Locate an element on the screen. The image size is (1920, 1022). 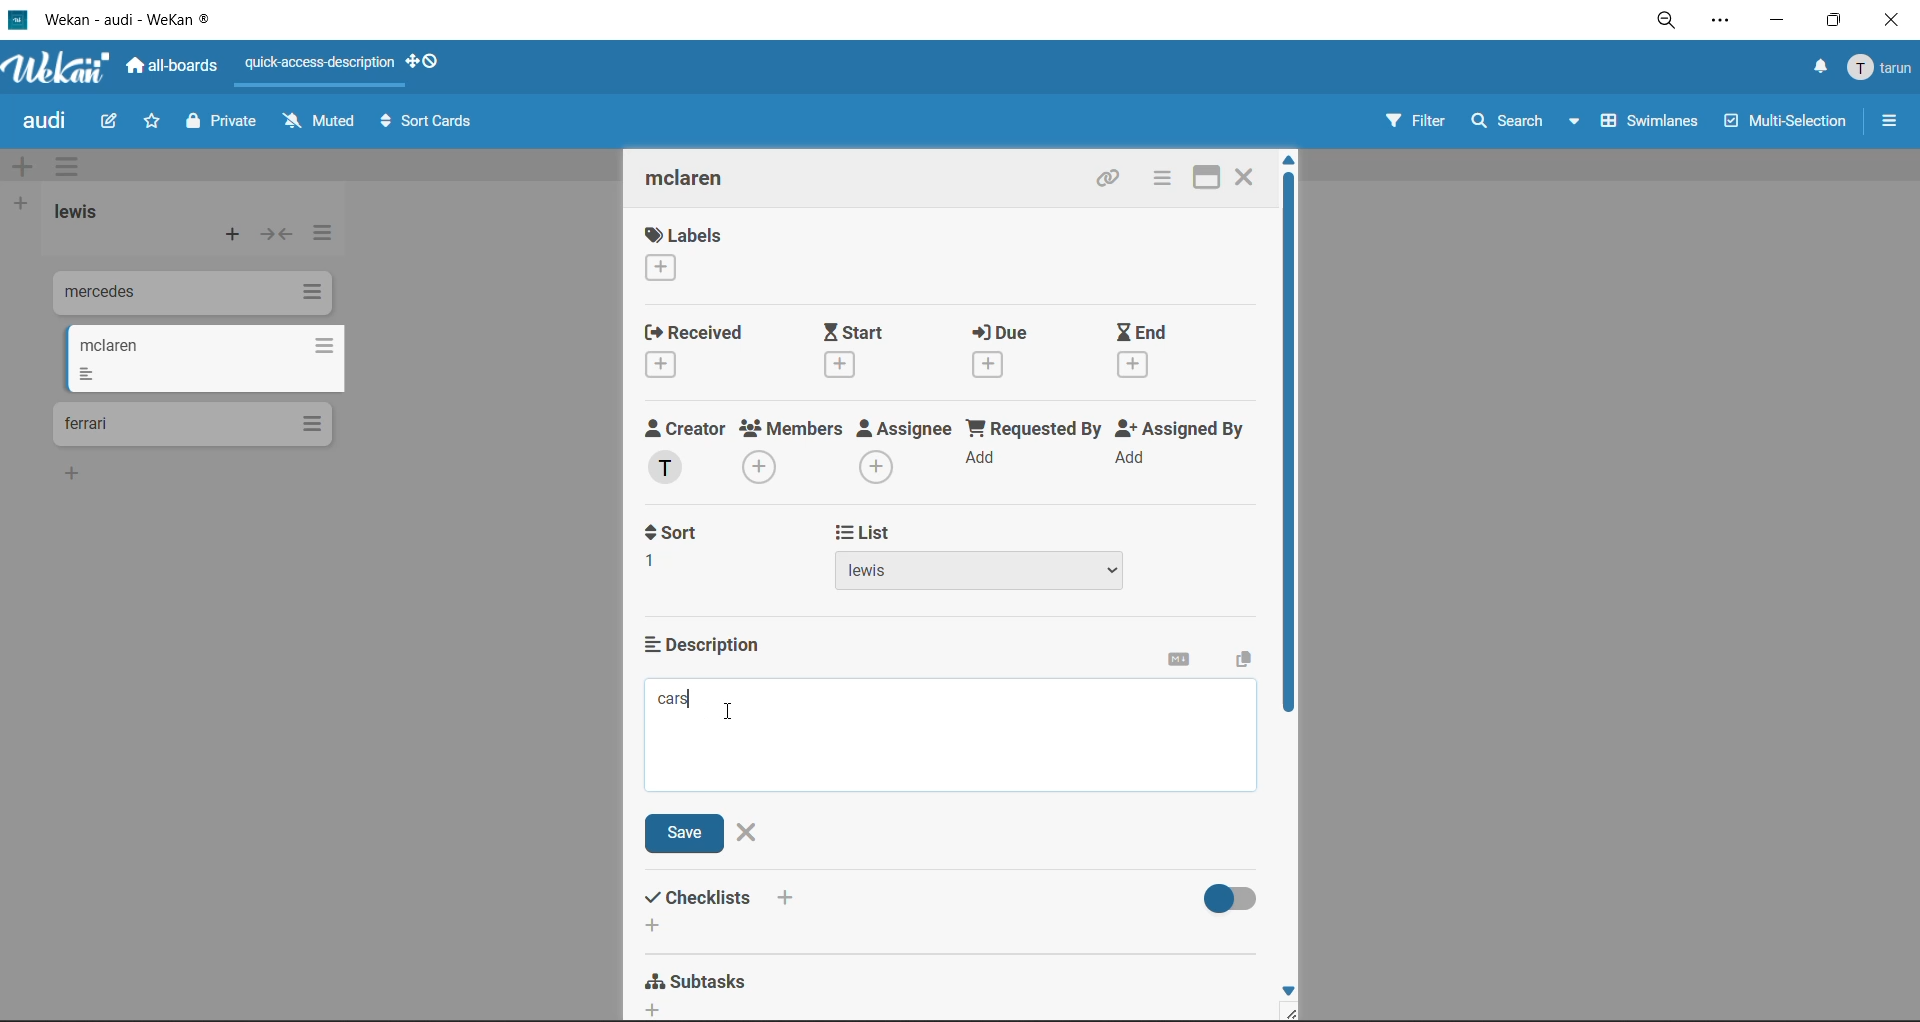
all boards is located at coordinates (173, 66).